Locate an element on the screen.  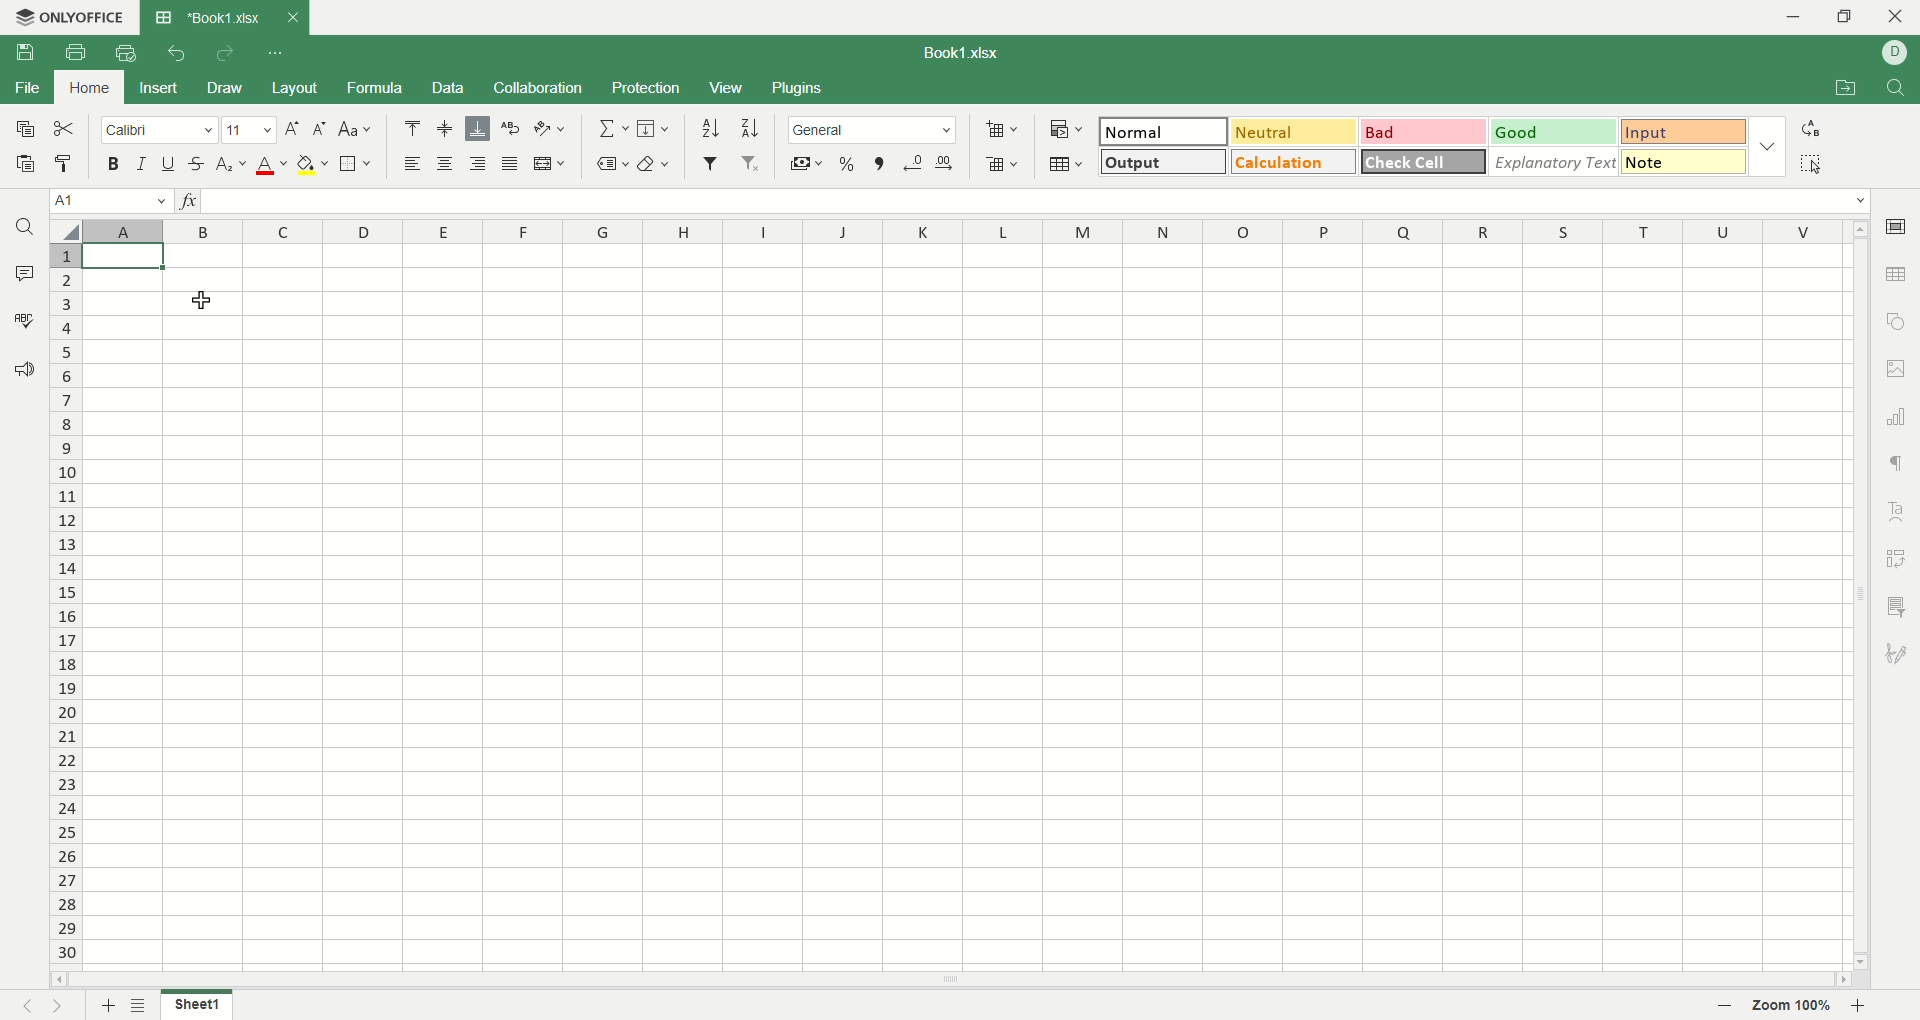
vertical scroll bar is located at coordinates (1861, 597).